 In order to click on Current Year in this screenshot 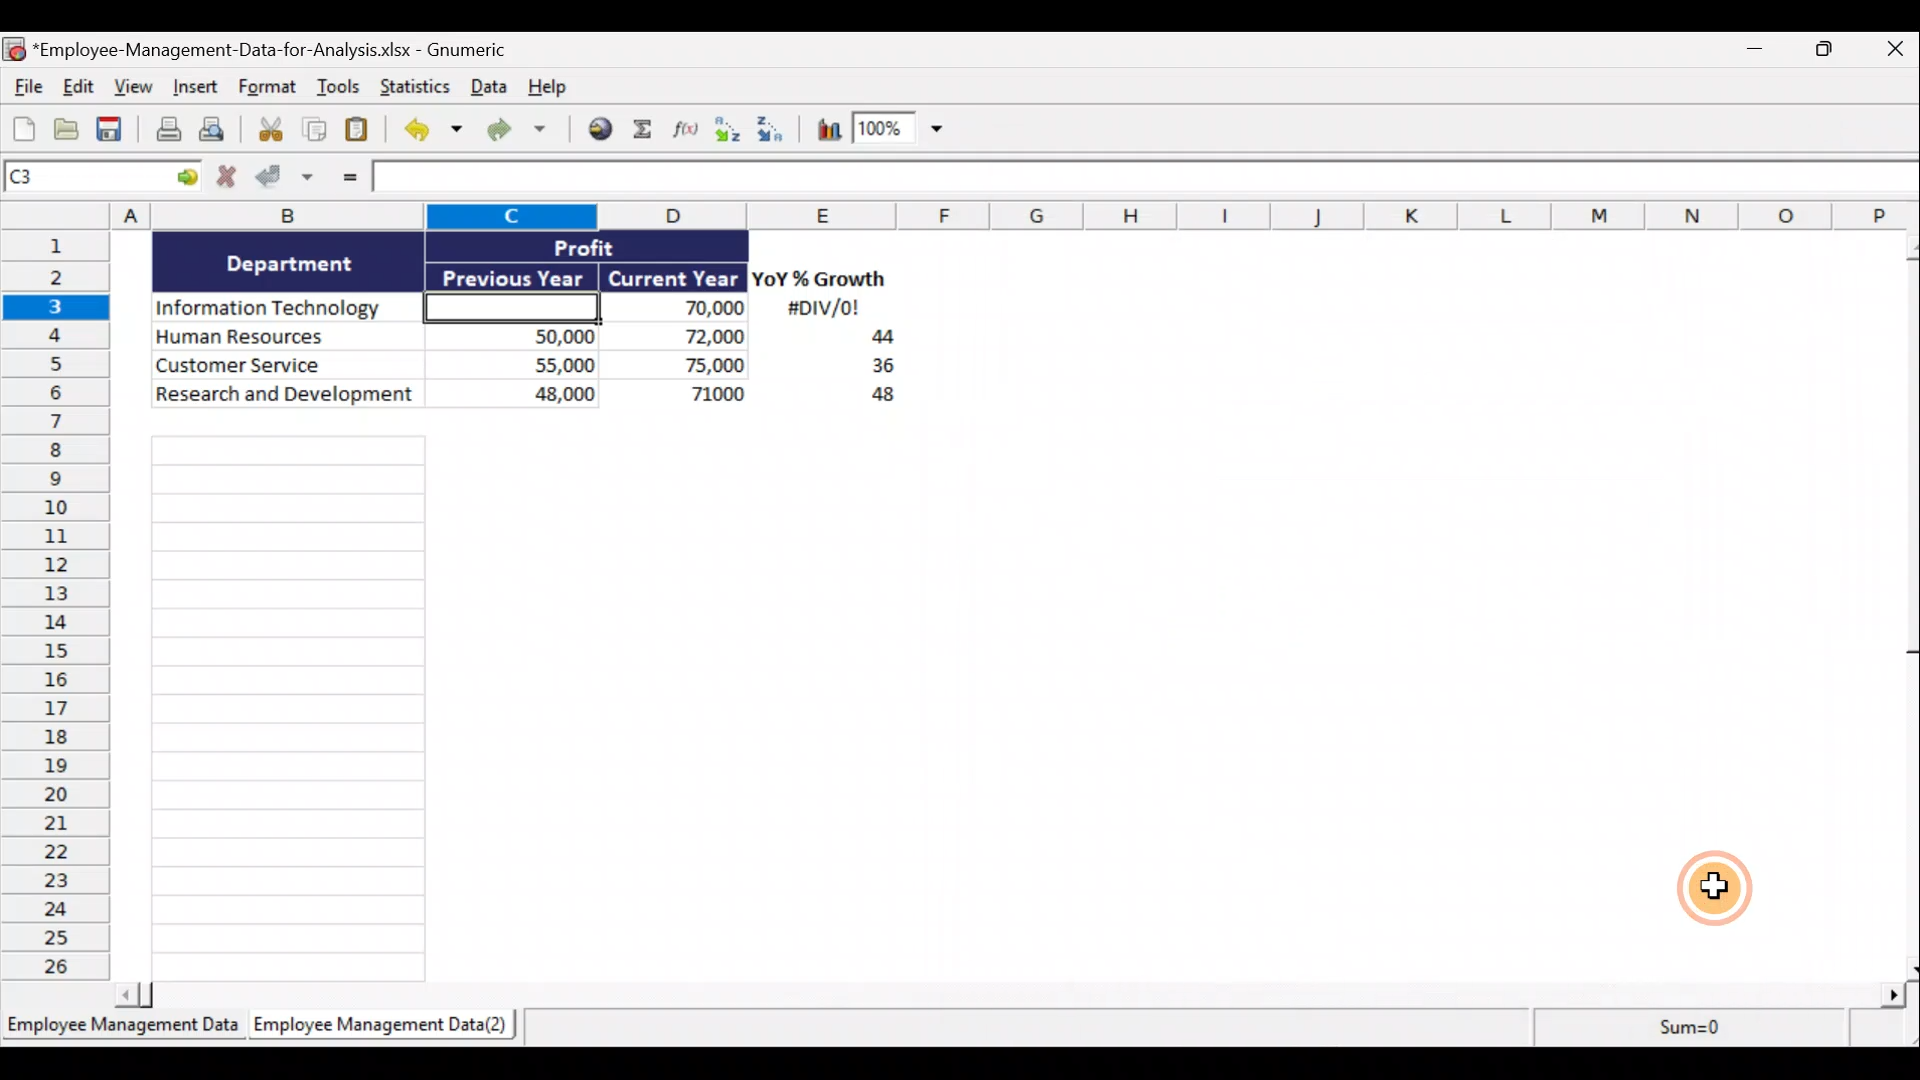, I will do `click(671, 279)`.